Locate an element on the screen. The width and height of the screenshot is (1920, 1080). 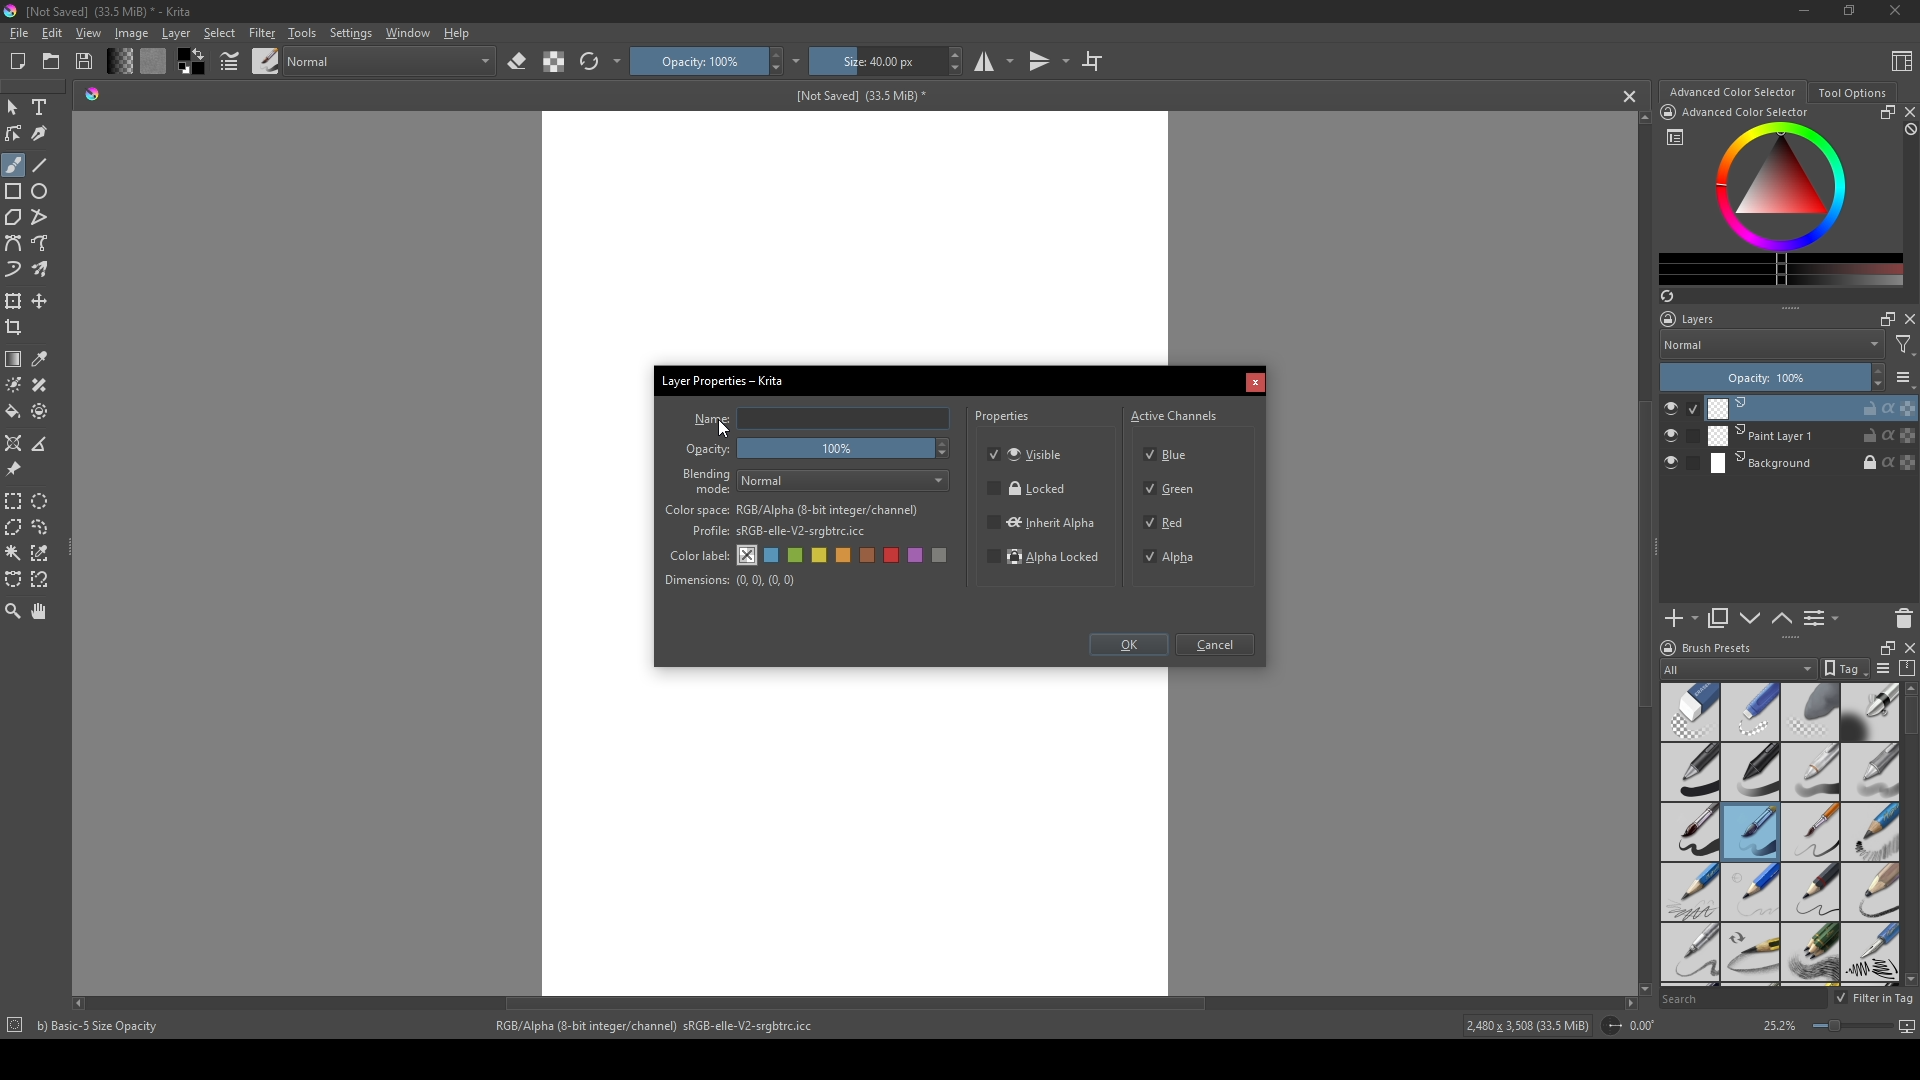
Layers is located at coordinates (1693, 319).